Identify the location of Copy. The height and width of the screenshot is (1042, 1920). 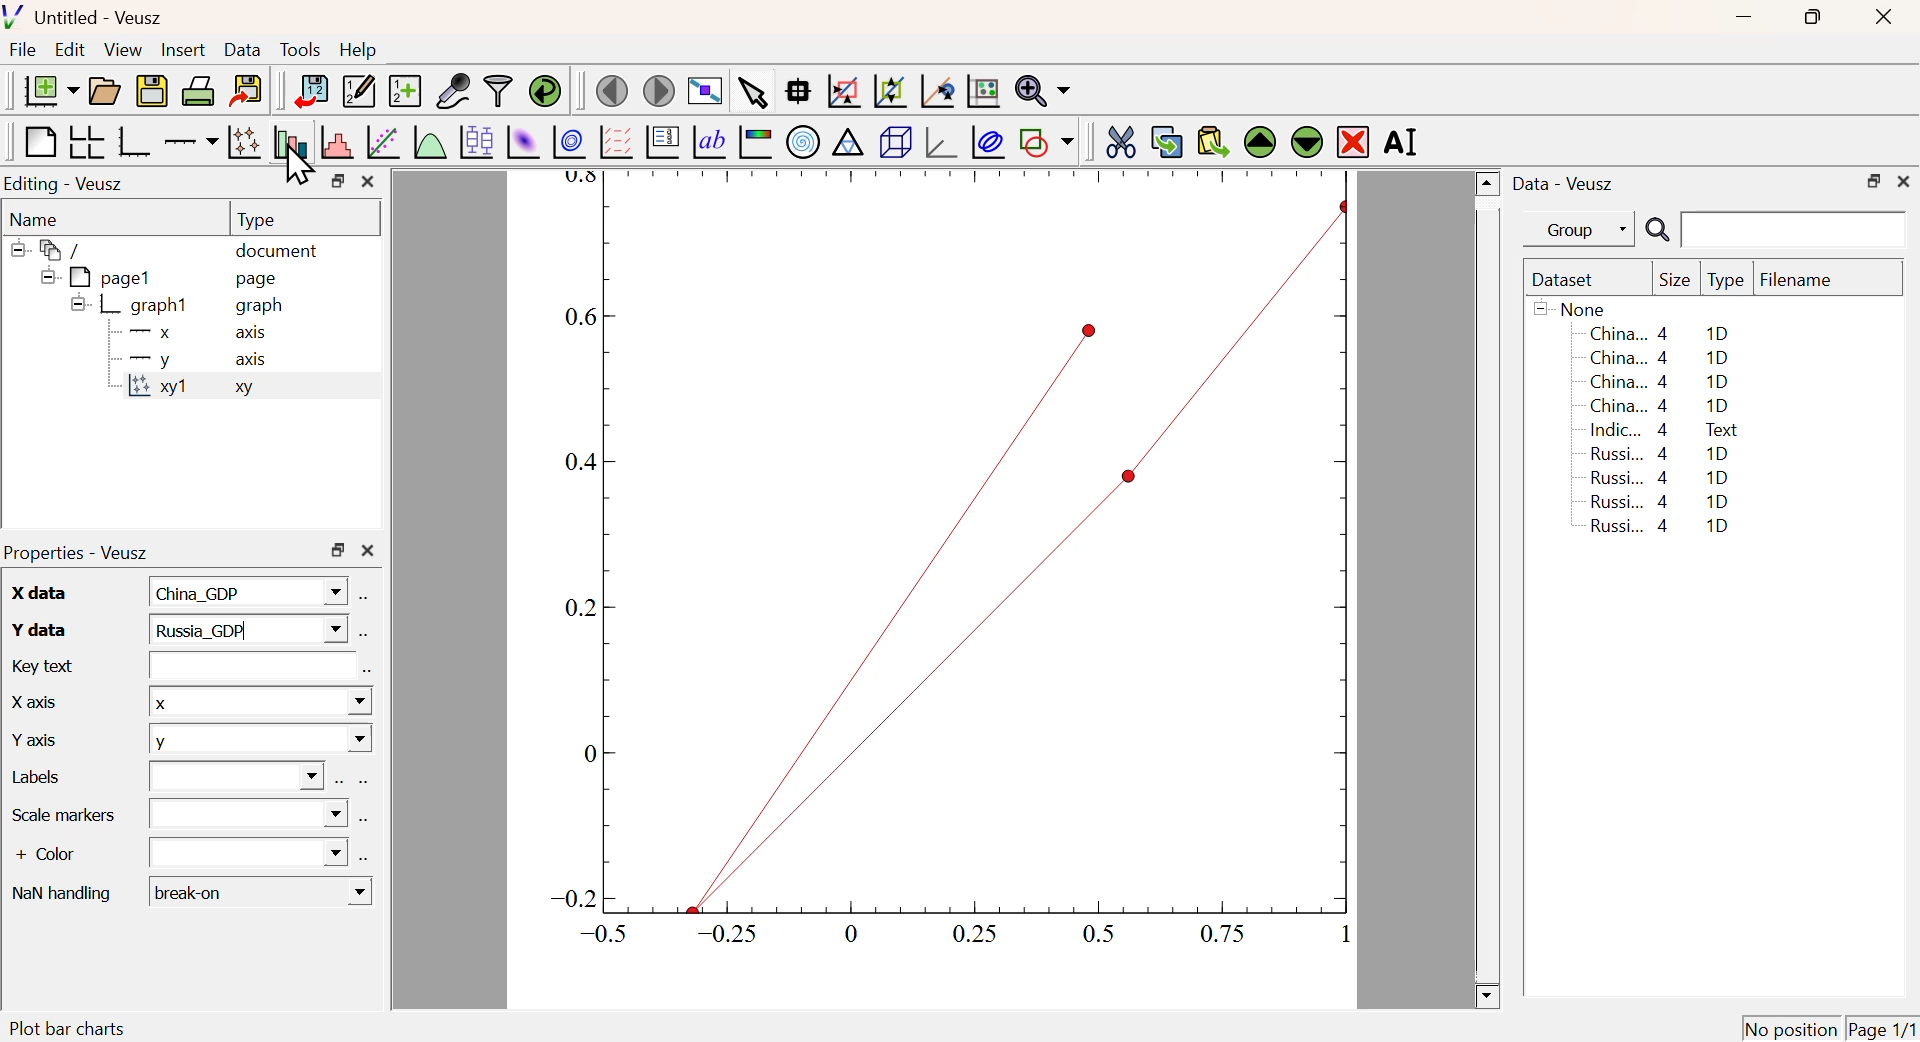
(1166, 142).